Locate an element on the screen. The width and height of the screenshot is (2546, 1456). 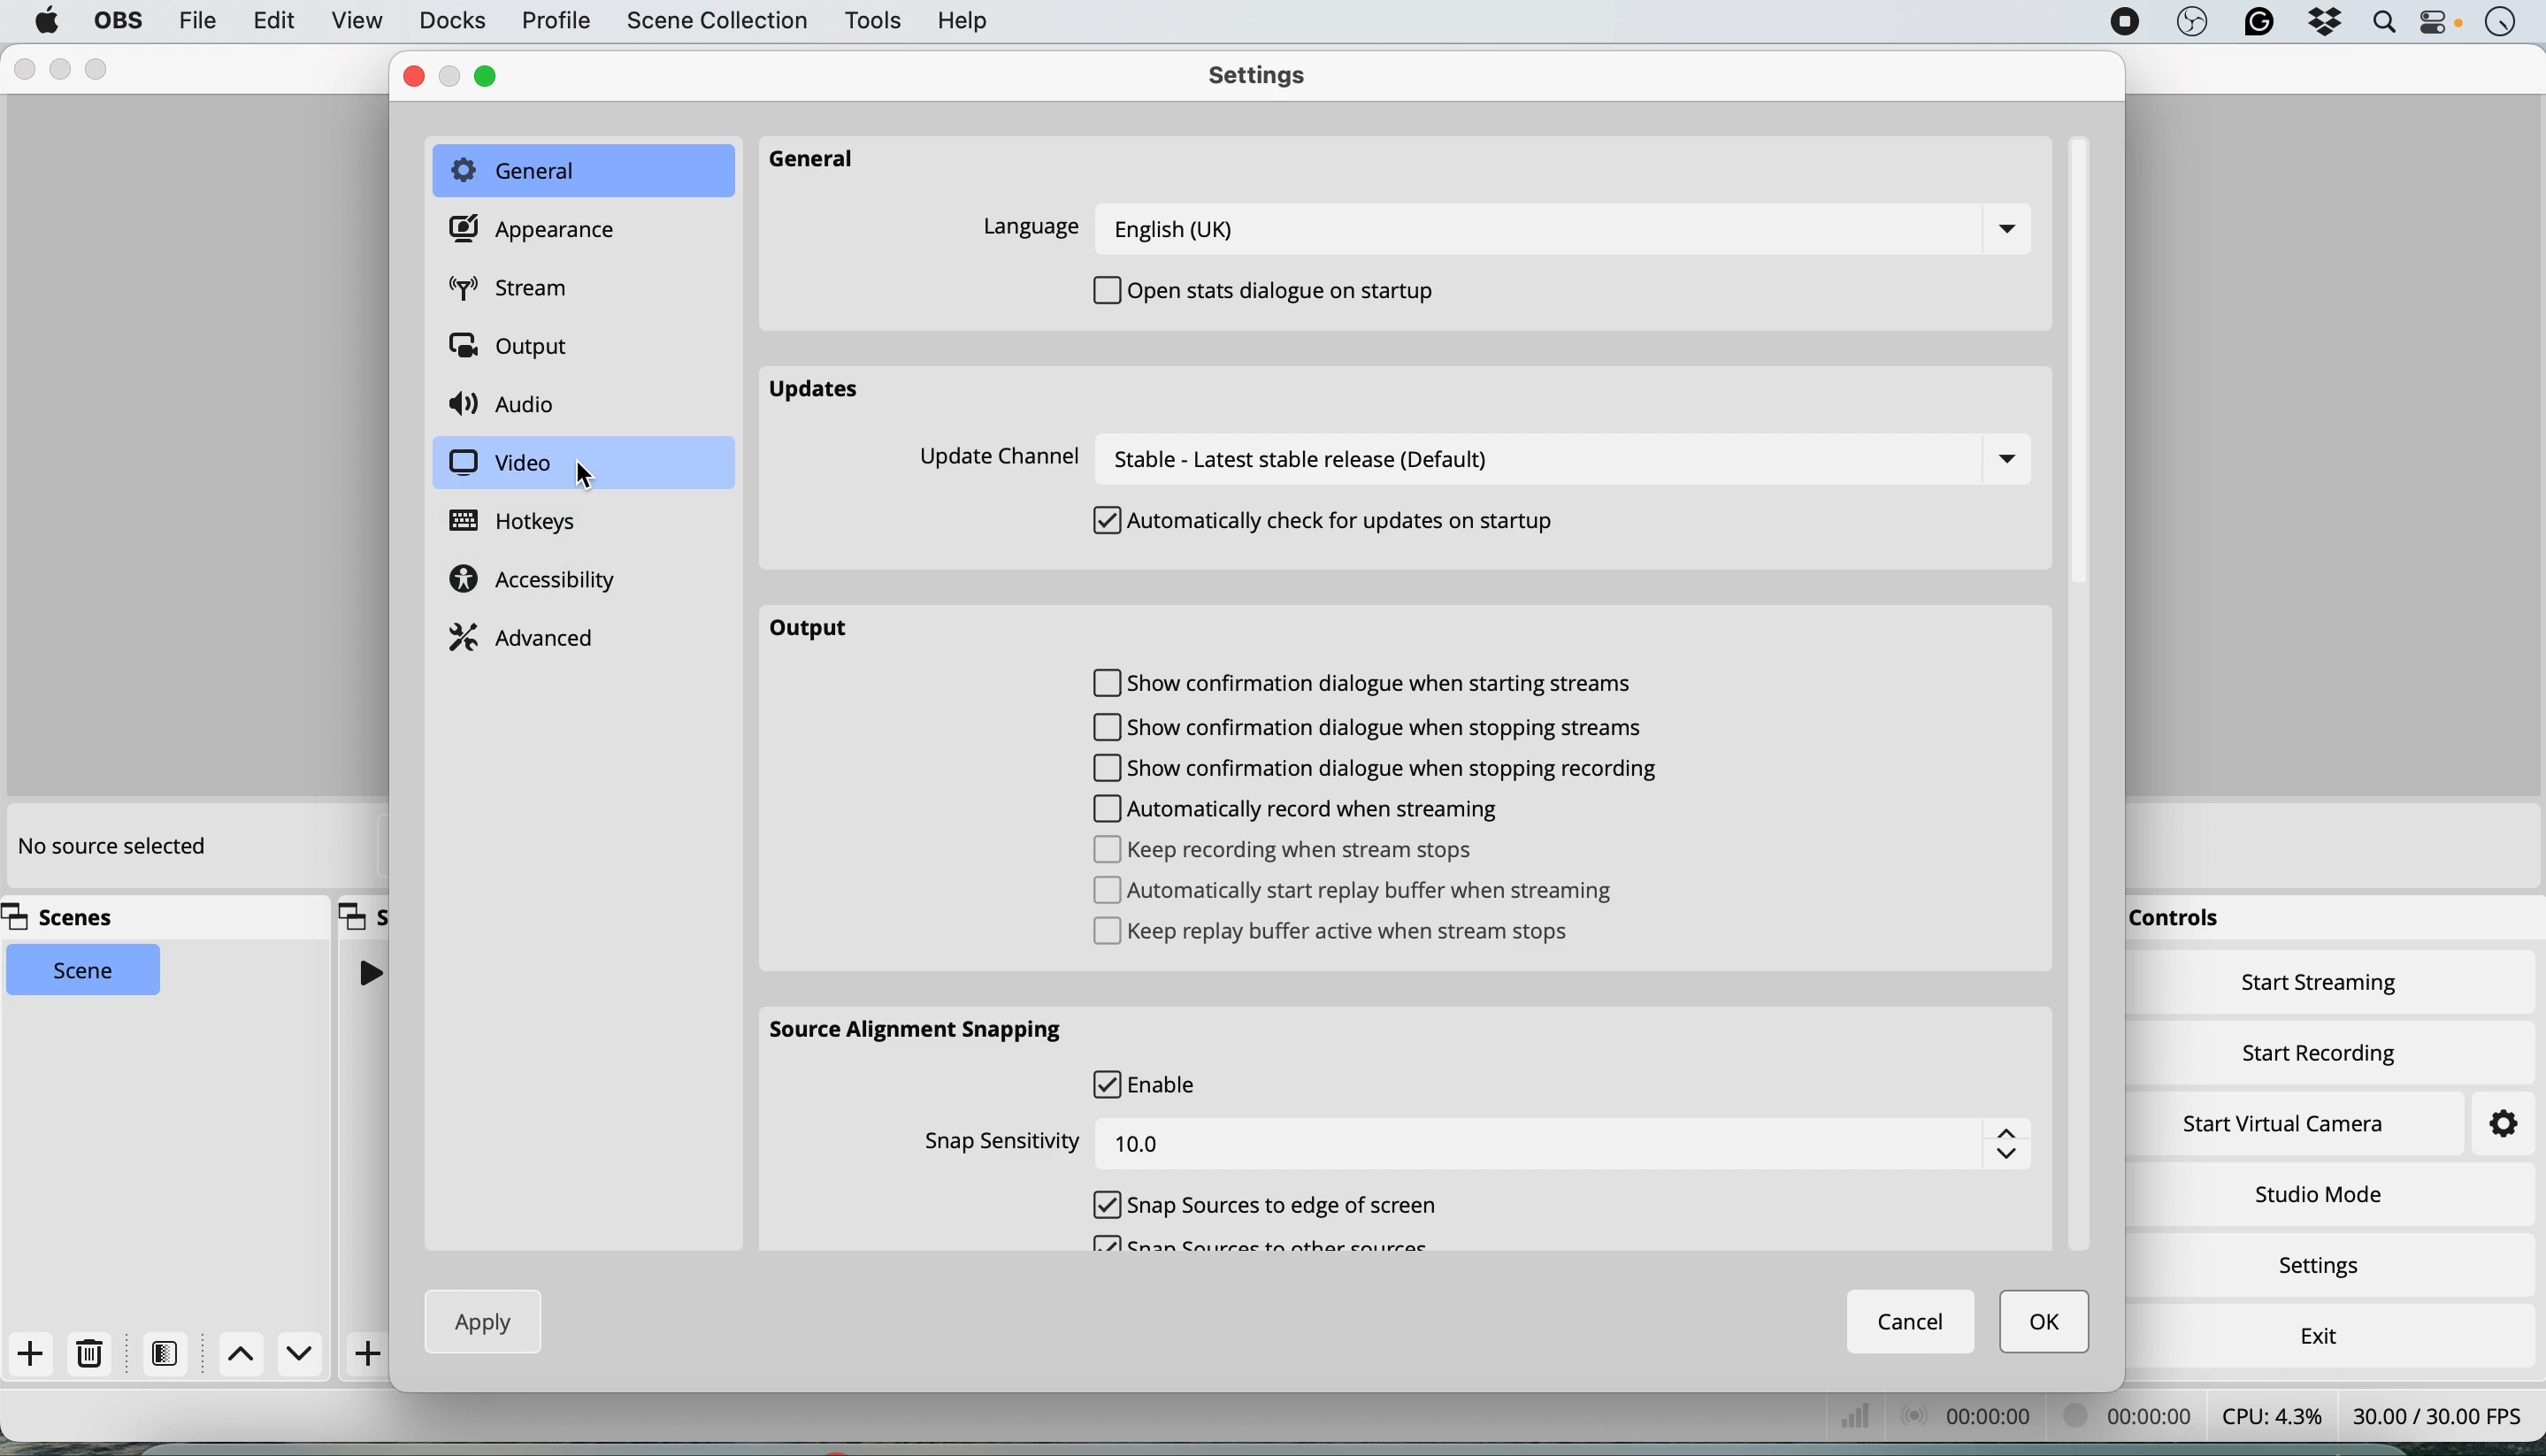
add scene is located at coordinates (31, 1355).